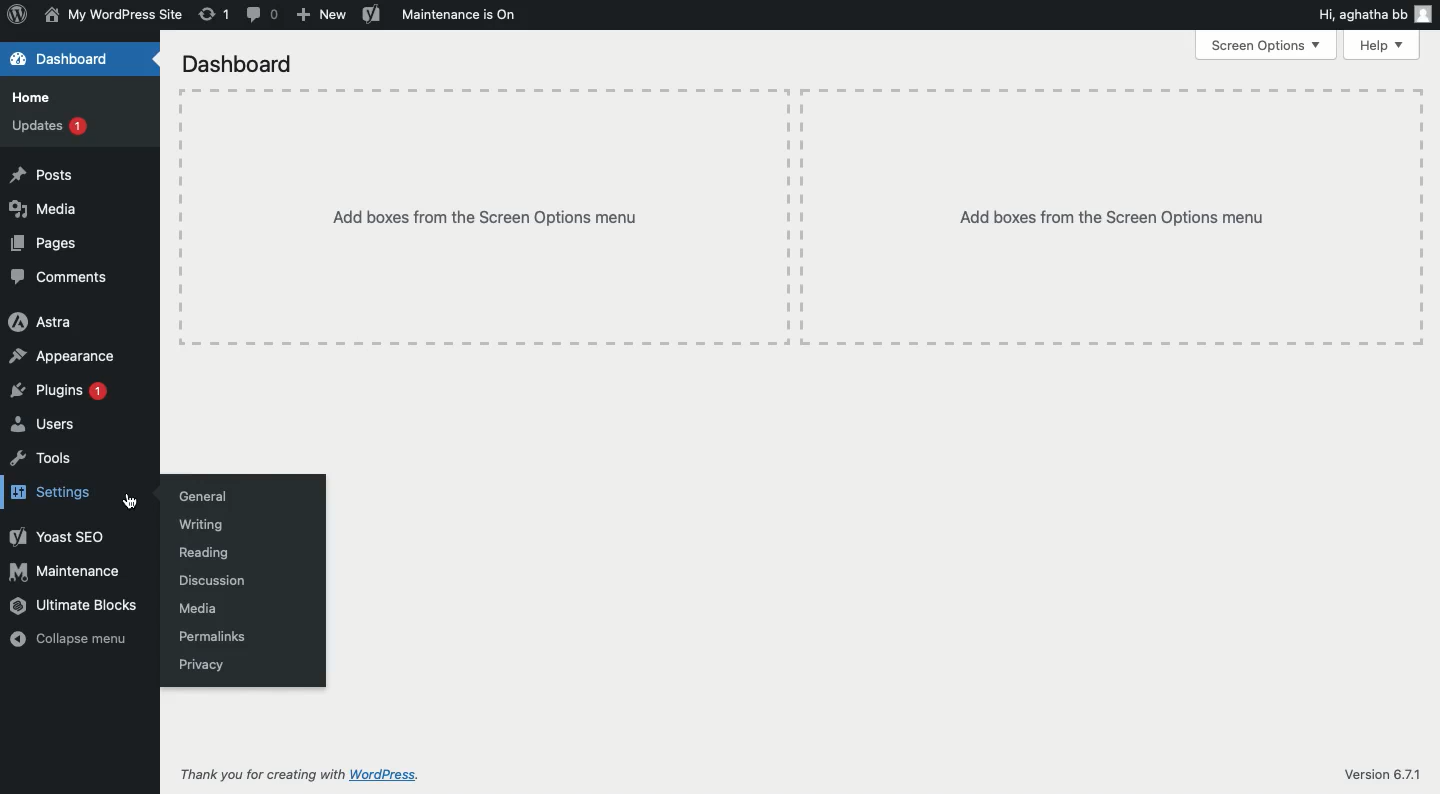 This screenshot has width=1440, height=794. I want to click on Astra, so click(42, 321).